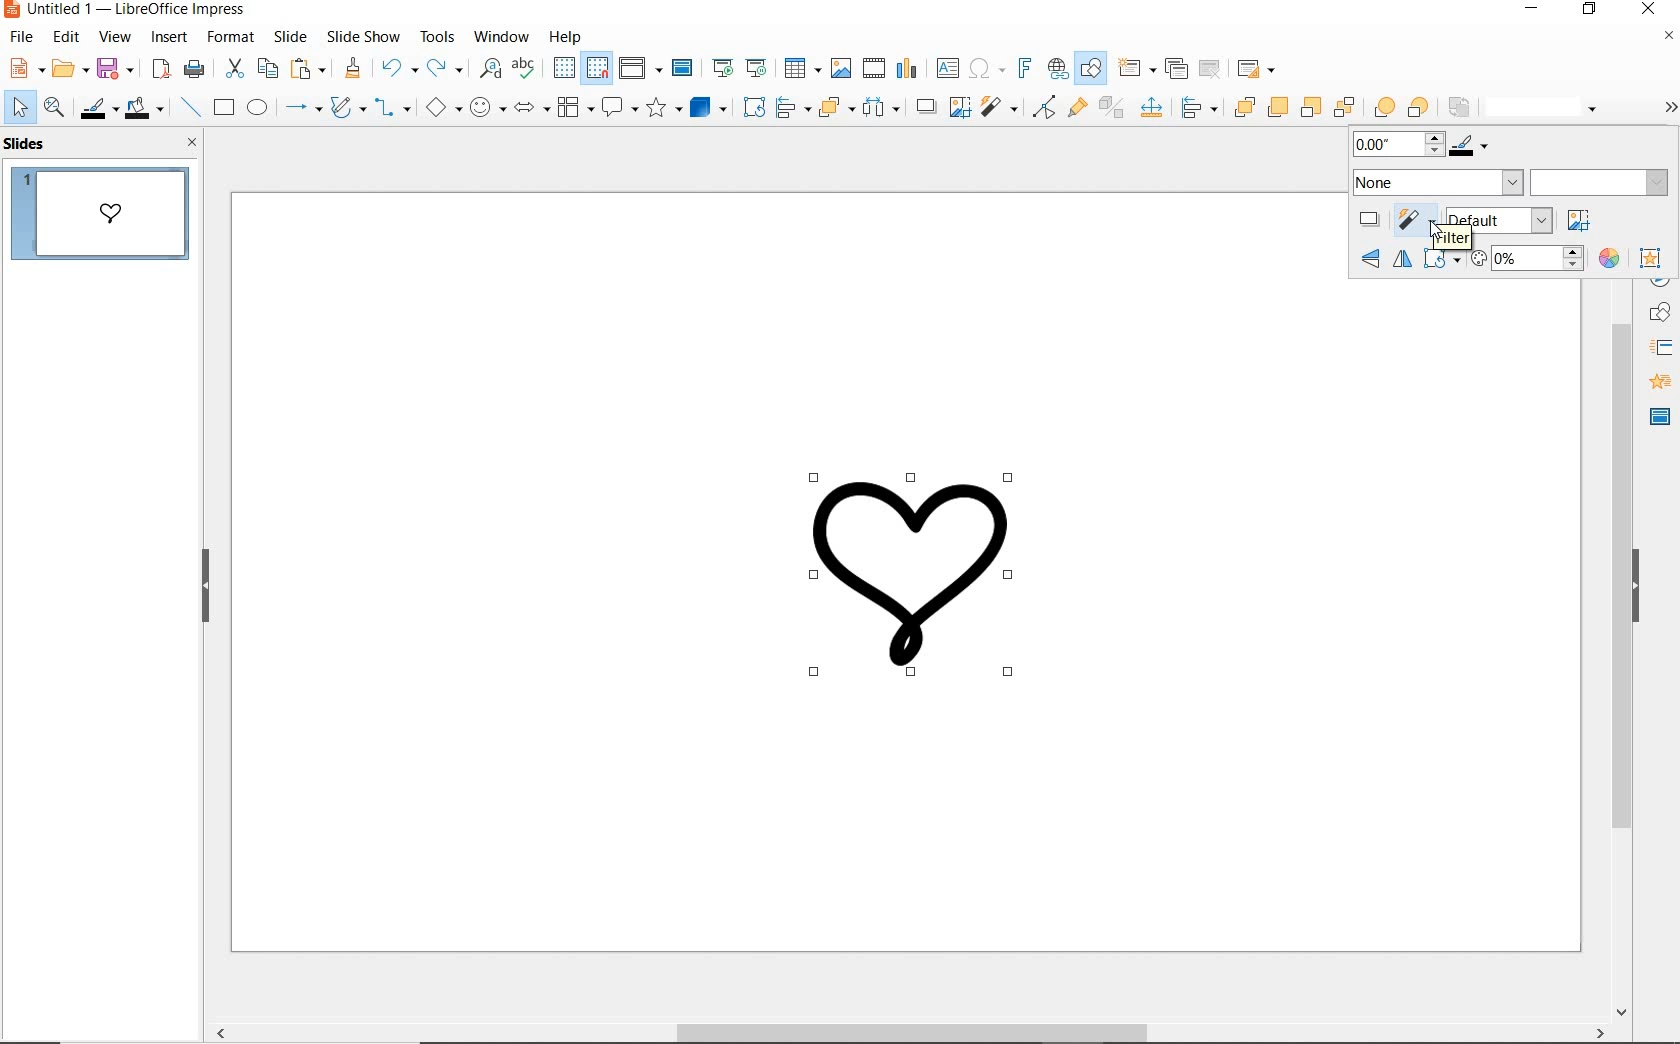 The width and height of the screenshot is (1680, 1044). Describe the element at coordinates (23, 68) in the screenshot. I see `new` at that location.